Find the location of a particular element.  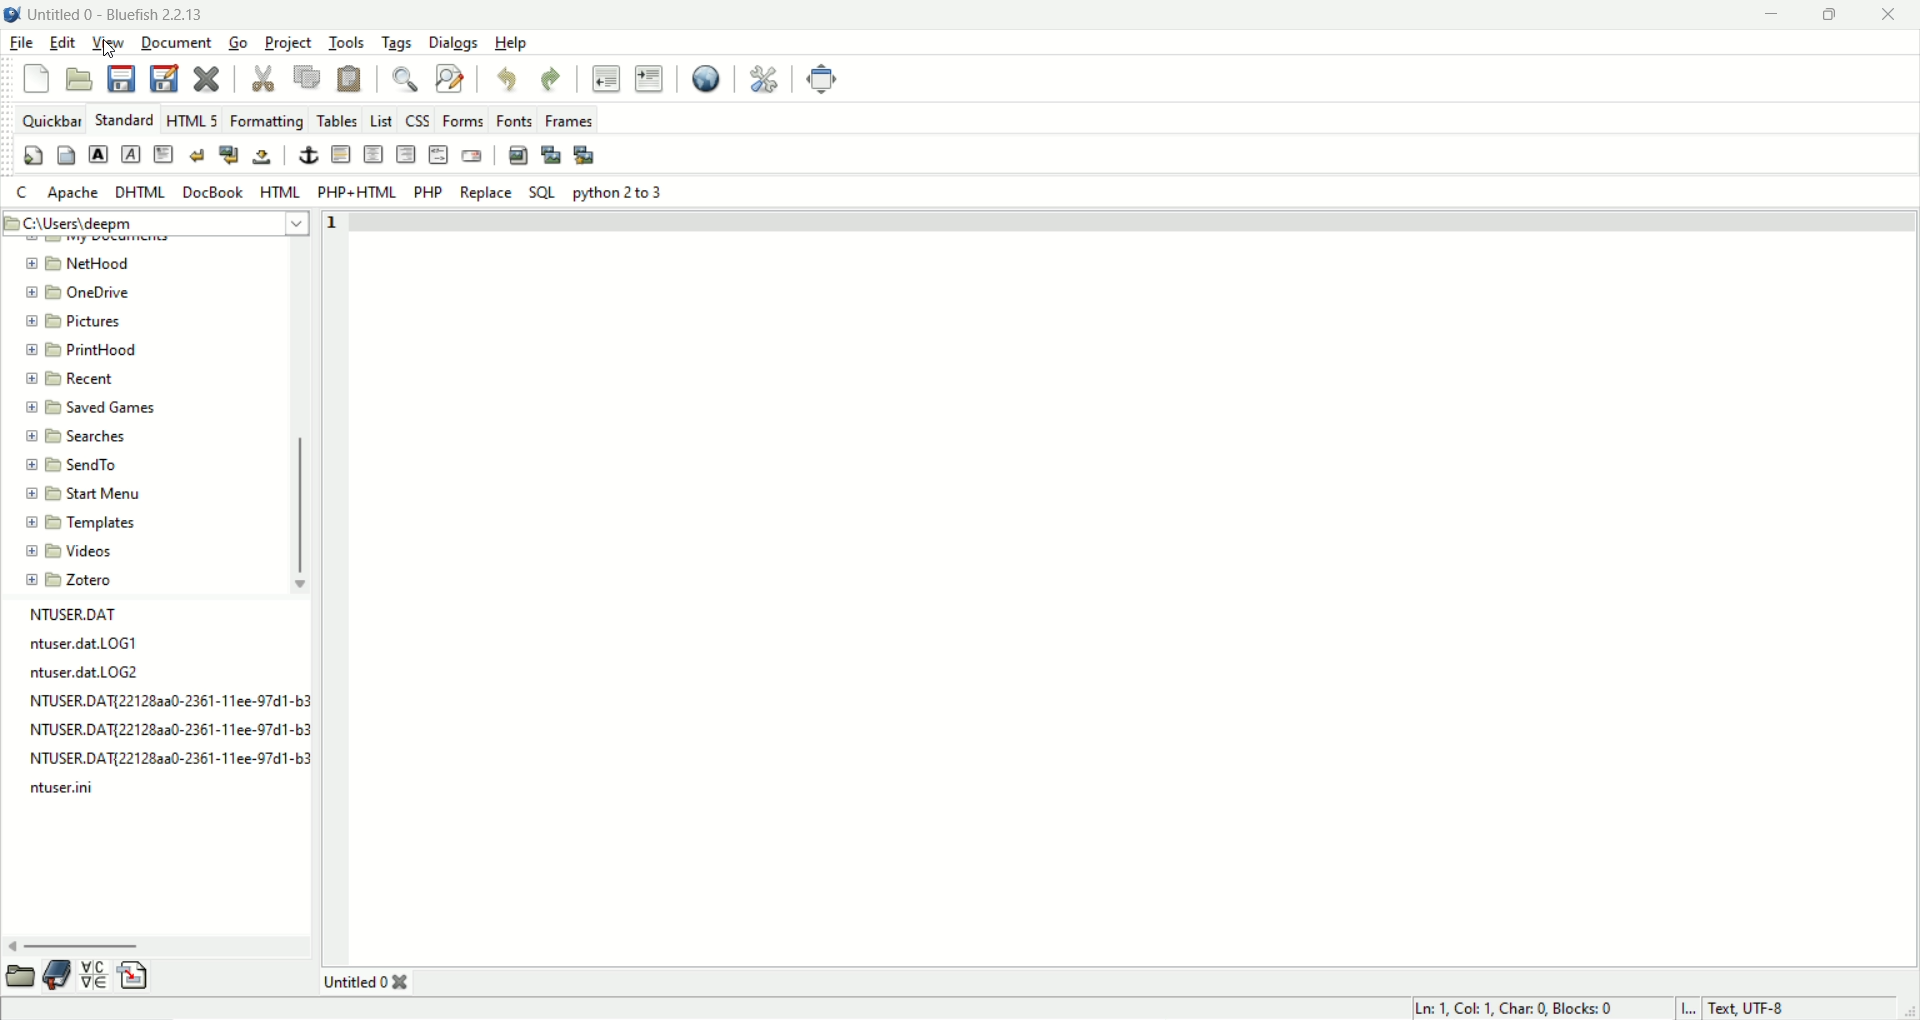

location is located at coordinates (157, 223).